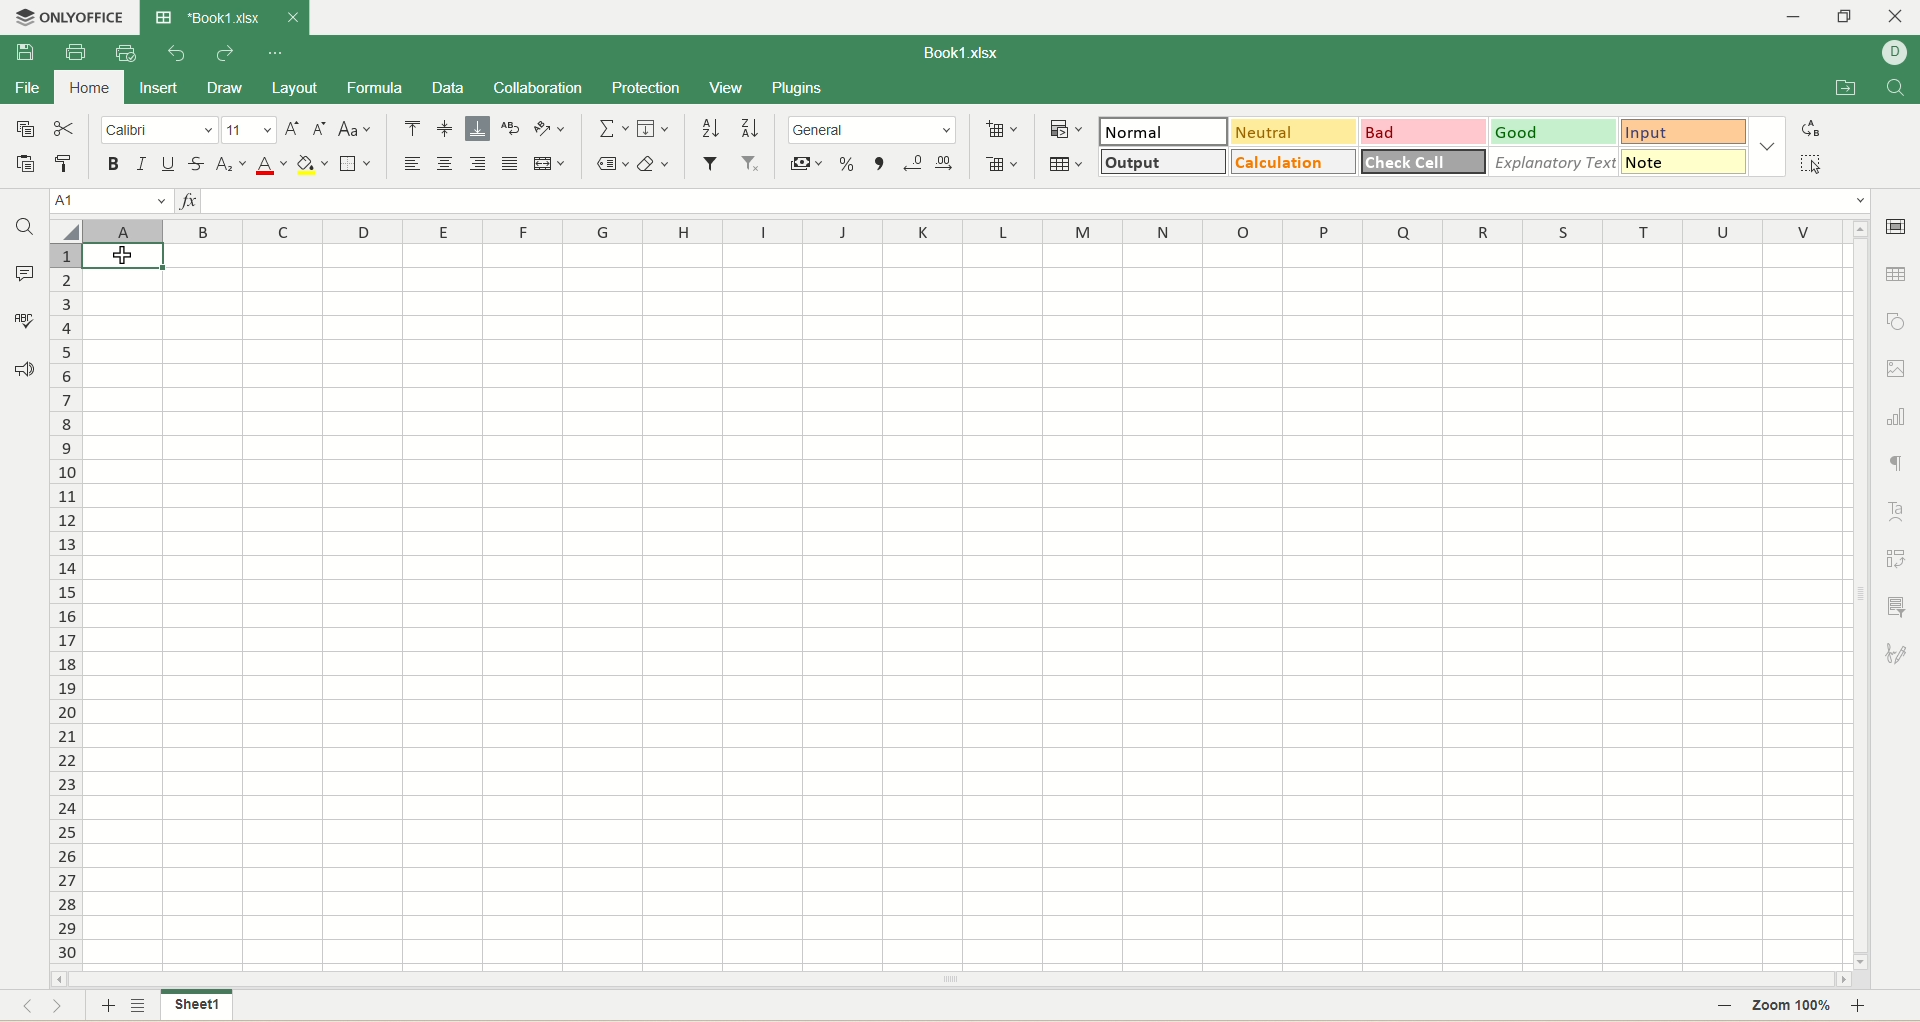  What do you see at coordinates (807, 161) in the screenshot?
I see `currency format` at bounding box center [807, 161].